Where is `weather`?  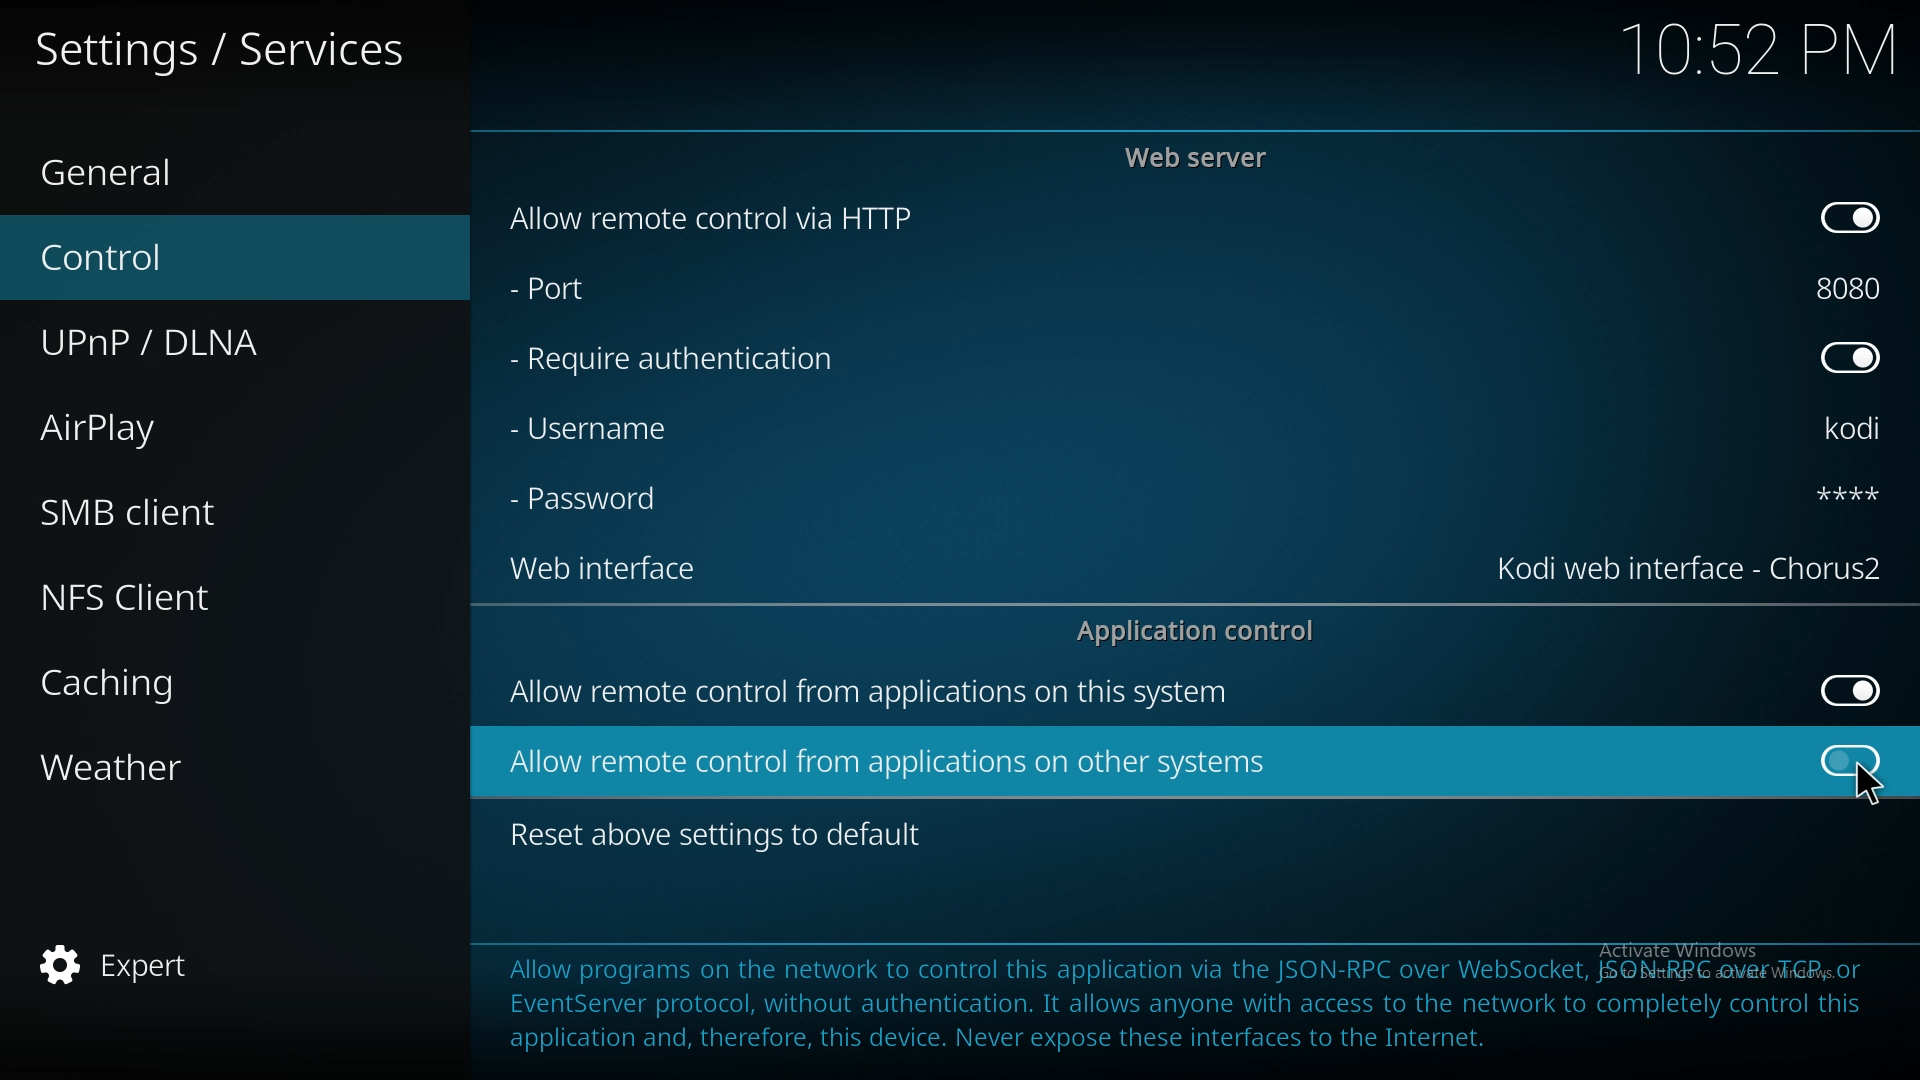 weather is located at coordinates (208, 765).